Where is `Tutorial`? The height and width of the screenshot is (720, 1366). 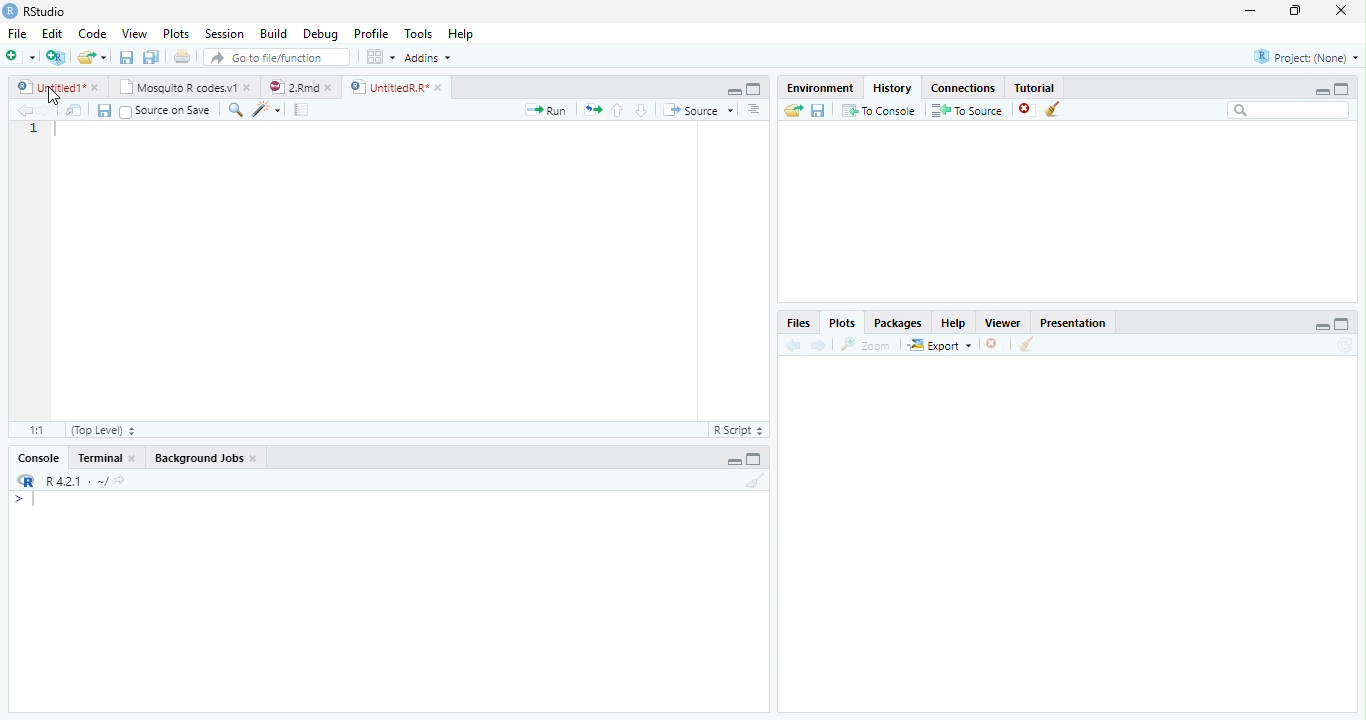
Tutorial is located at coordinates (1035, 88).